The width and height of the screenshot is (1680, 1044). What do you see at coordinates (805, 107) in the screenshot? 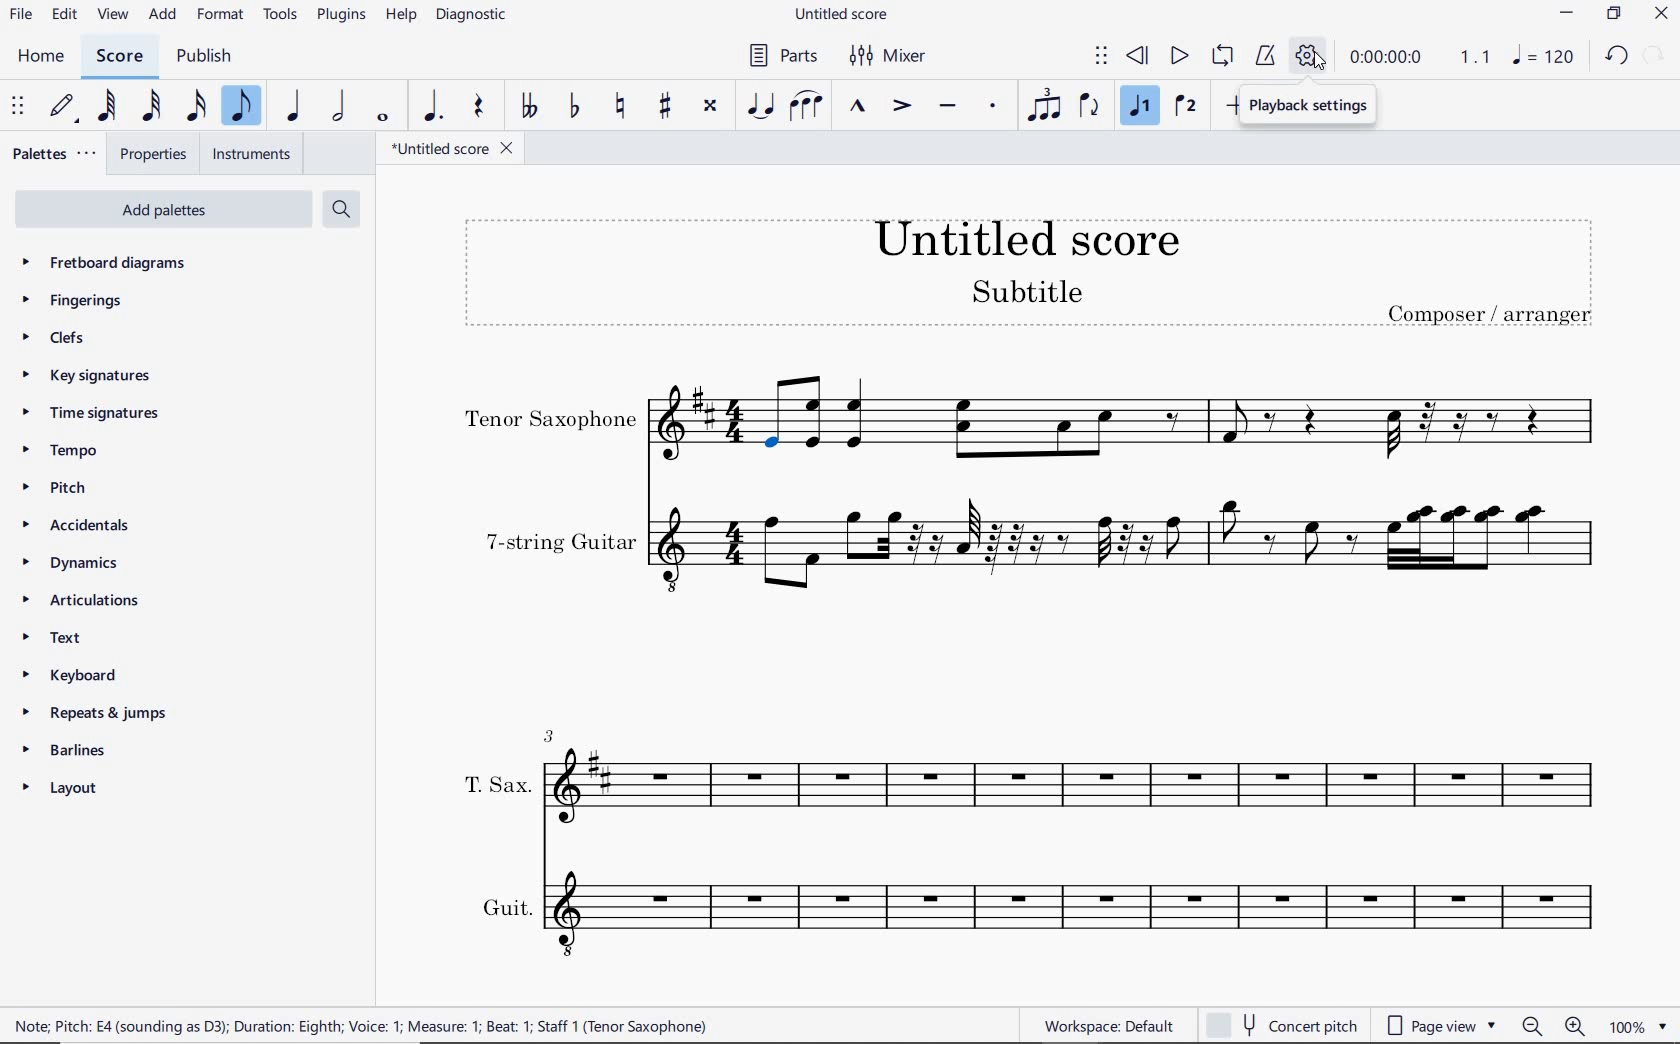
I see `SLUR` at bounding box center [805, 107].